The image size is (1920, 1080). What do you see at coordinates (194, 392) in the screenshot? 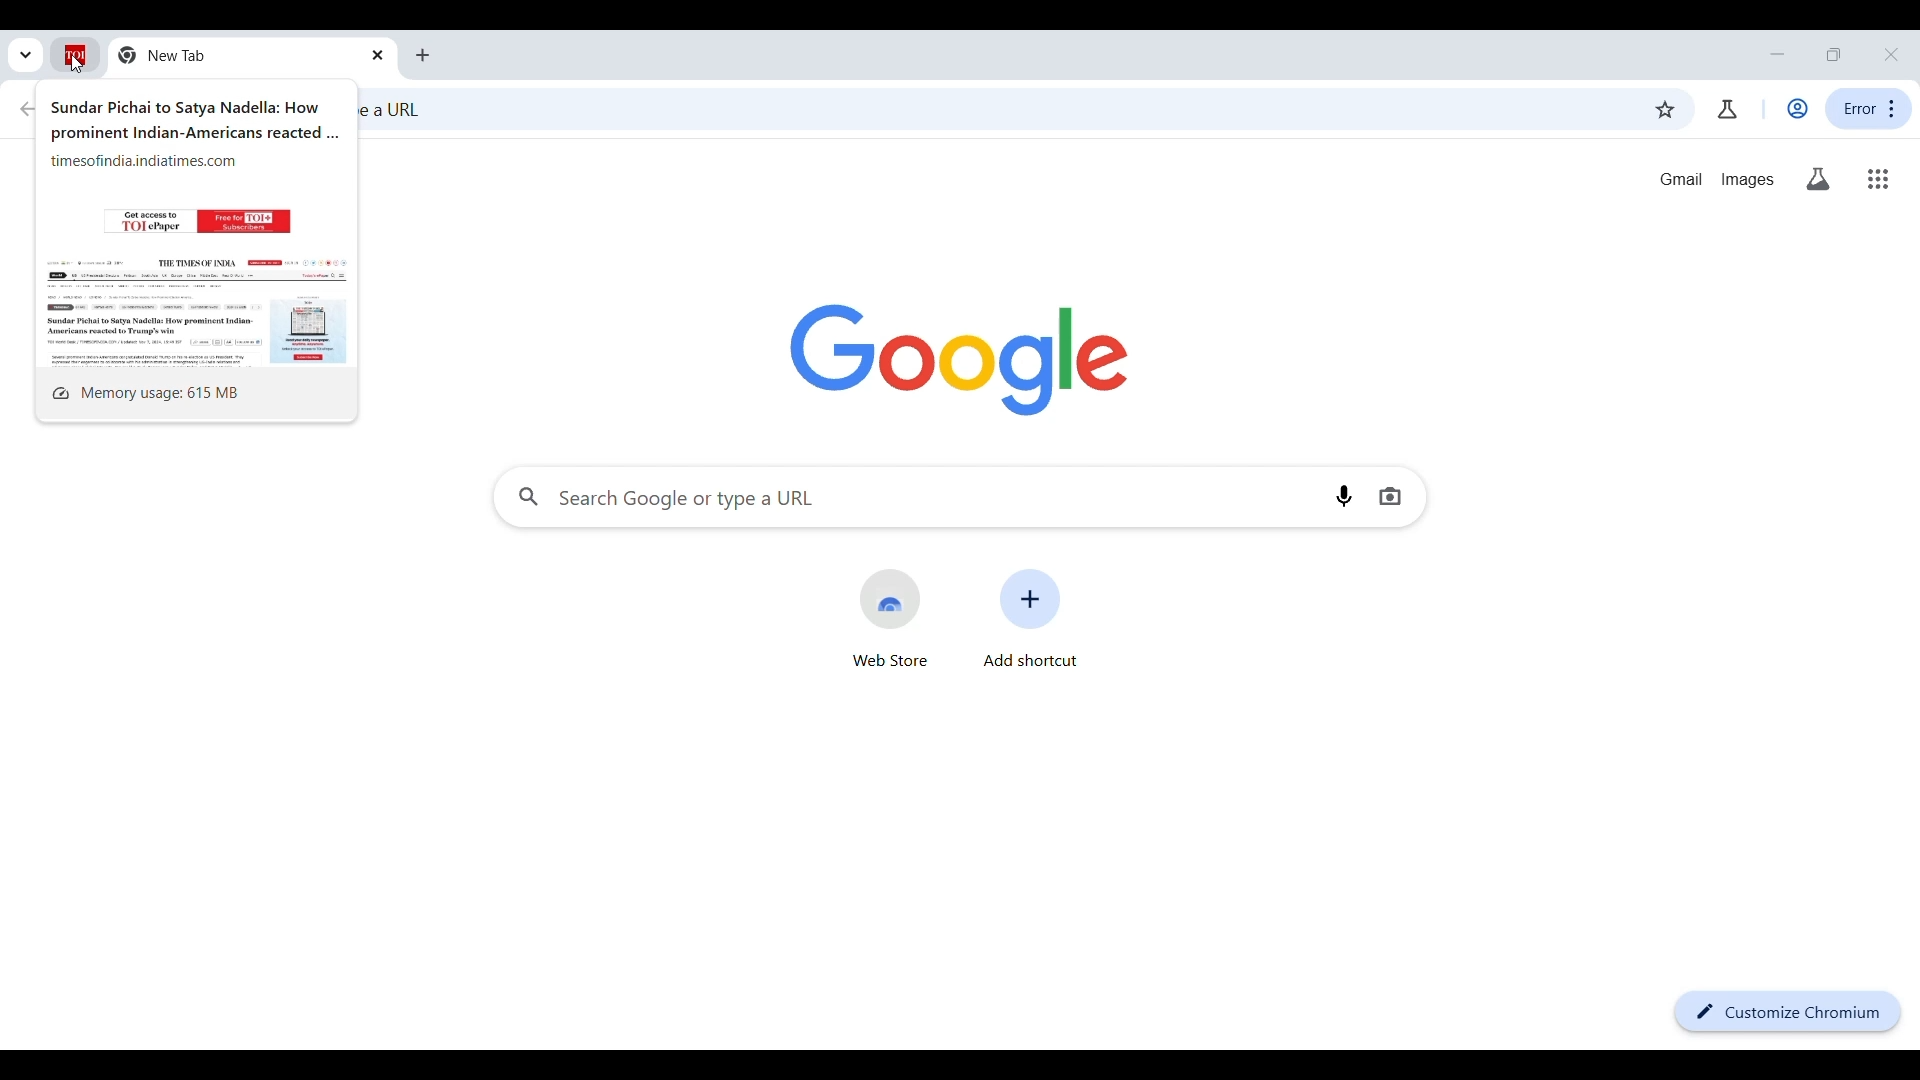
I see `Memory usage 615 MB` at bounding box center [194, 392].